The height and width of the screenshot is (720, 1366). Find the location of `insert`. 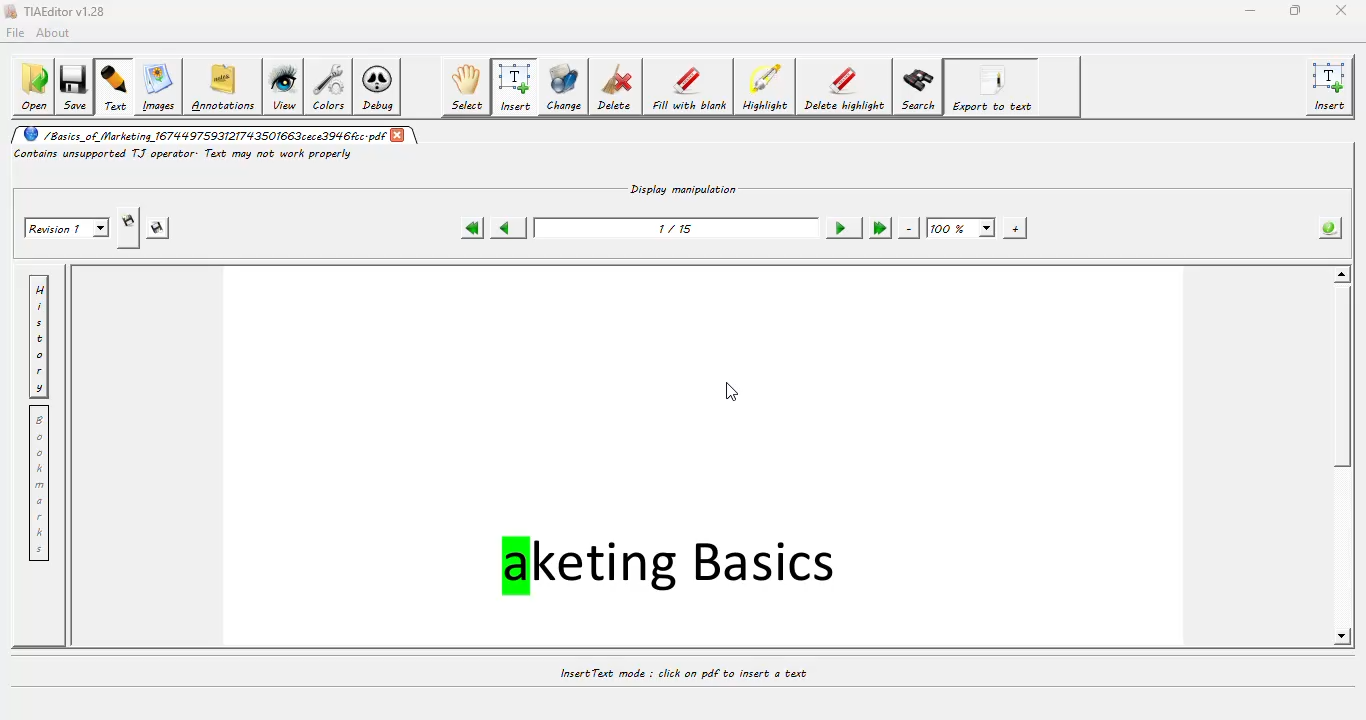

insert is located at coordinates (1332, 87).